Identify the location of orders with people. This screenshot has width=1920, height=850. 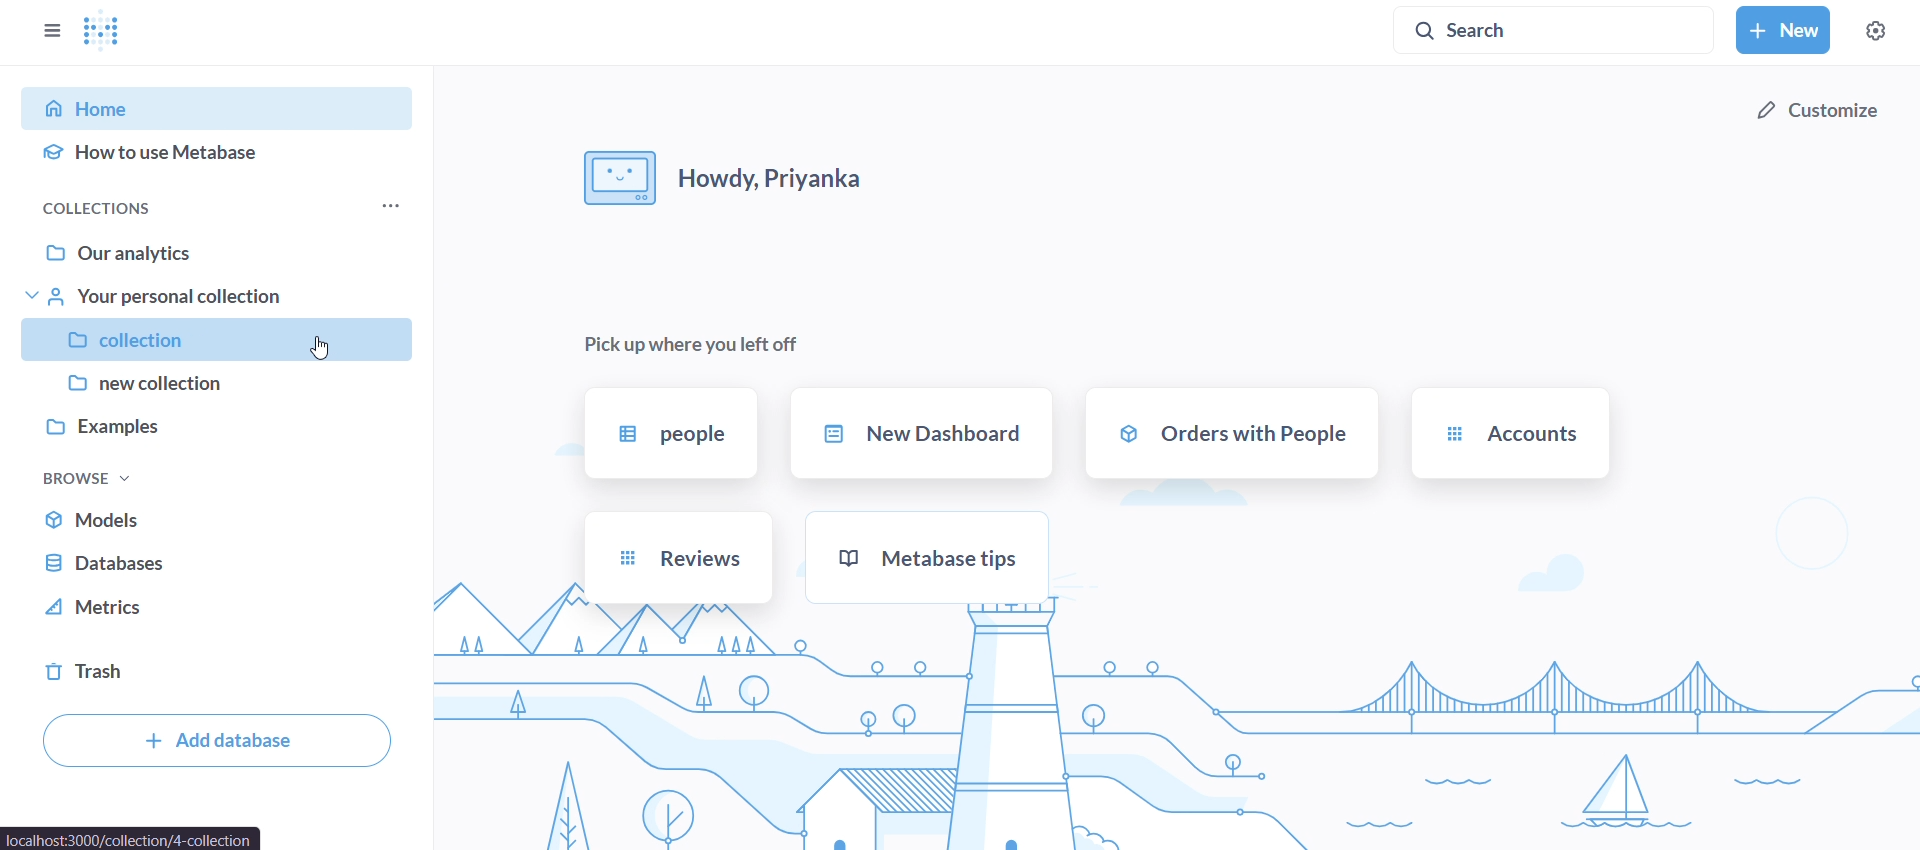
(1233, 435).